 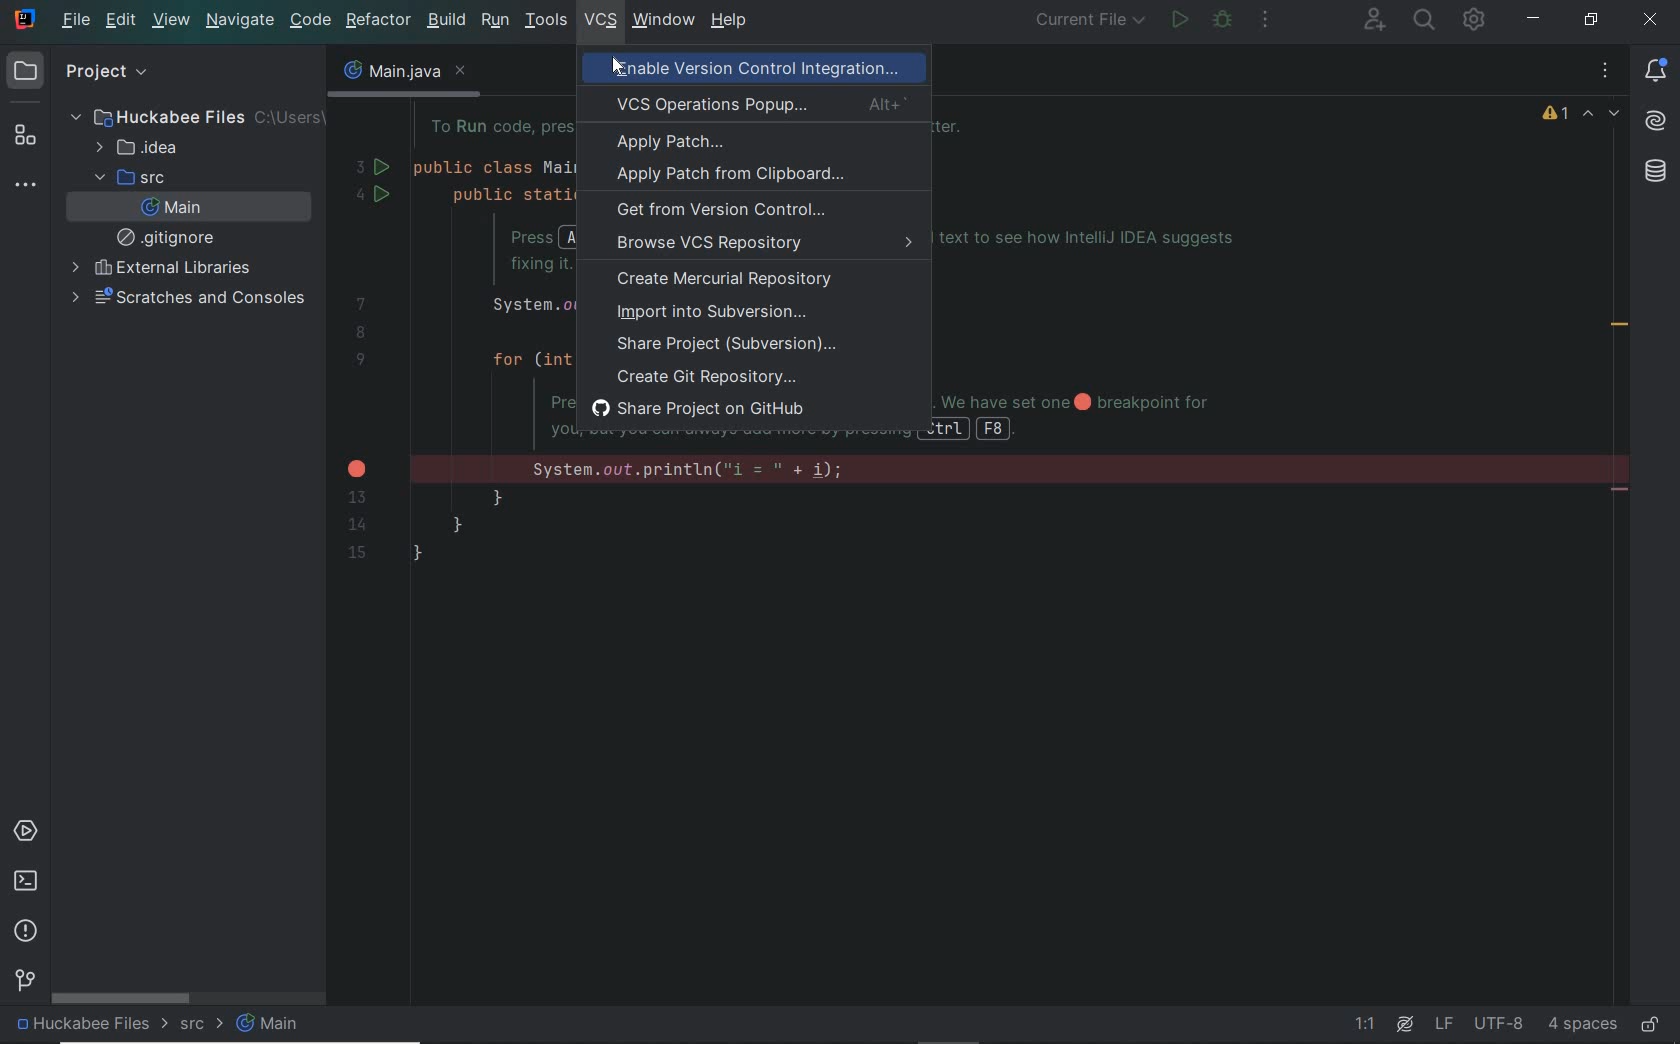 What do you see at coordinates (1607, 75) in the screenshot?
I see `recent files, tab actions` at bounding box center [1607, 75].